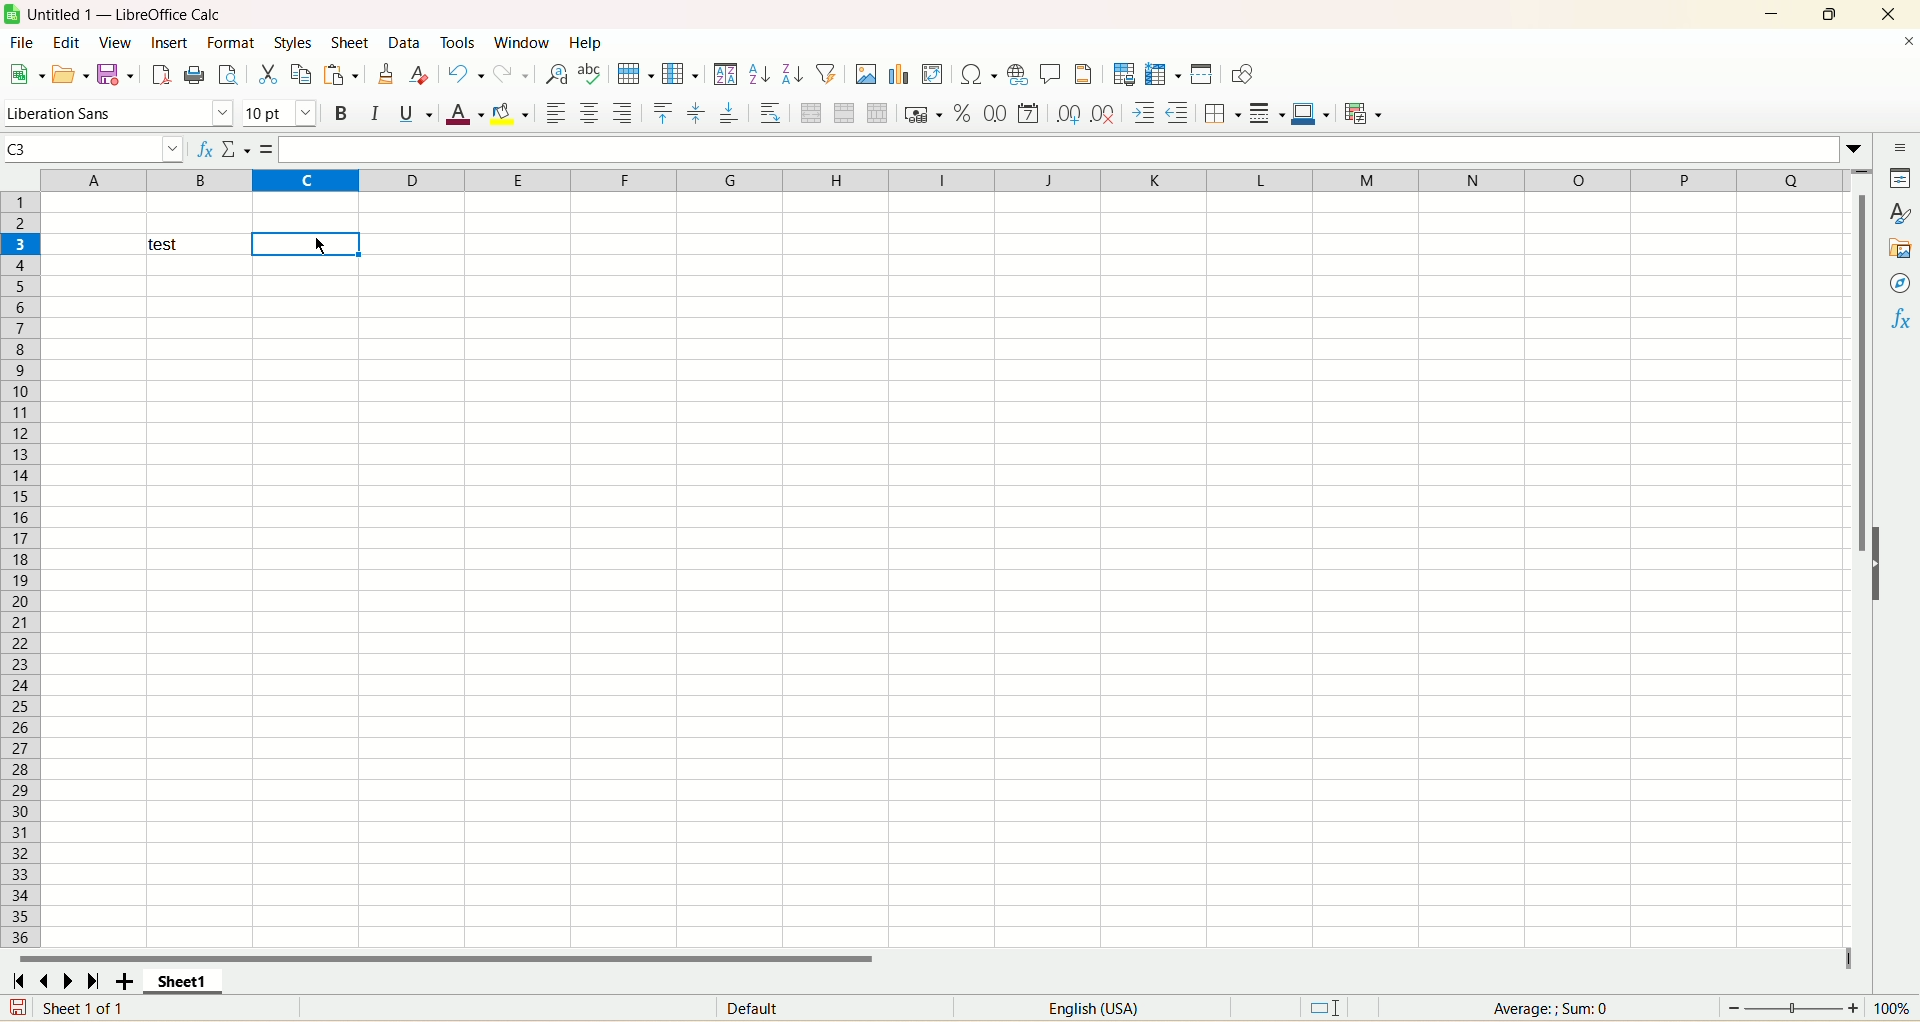  Describe the element at coordinates (898, 74) in the screenshot. I see `insert chart` at that location.